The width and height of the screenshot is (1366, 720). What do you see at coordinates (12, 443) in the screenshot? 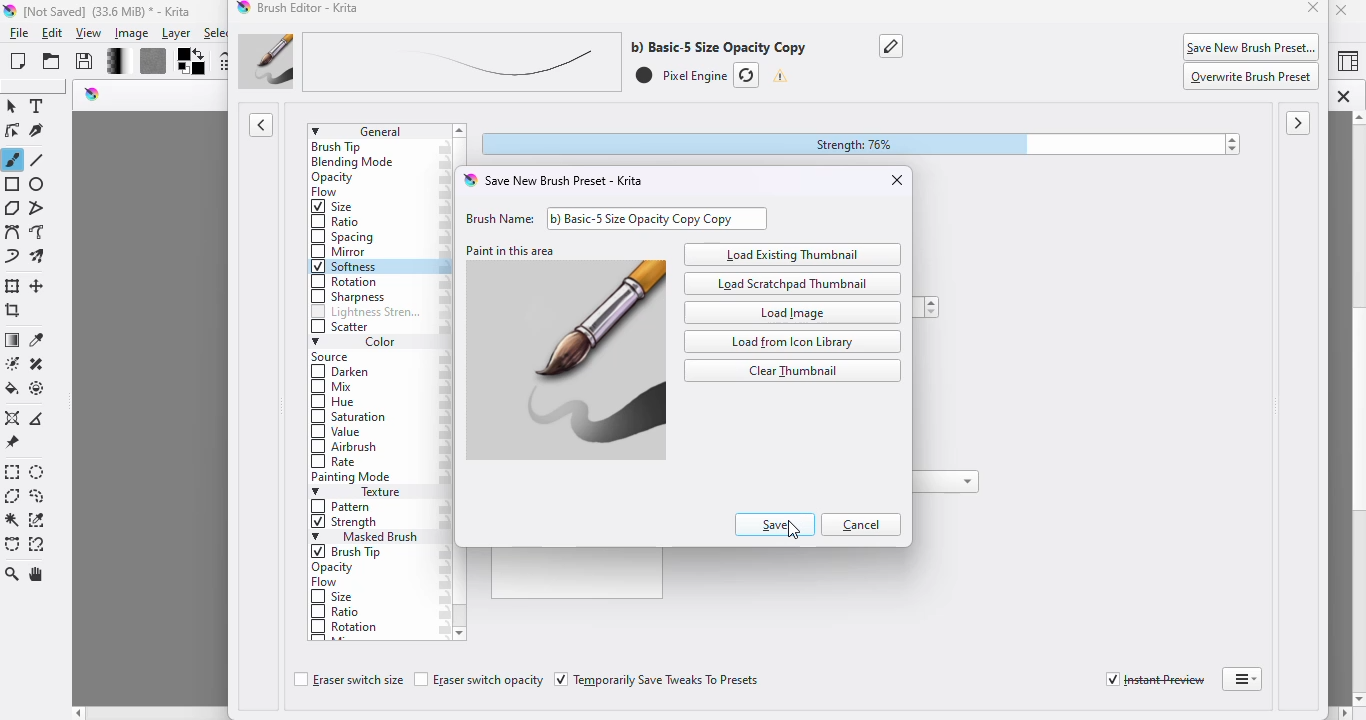
I see `reference images tool` at bounding box center [12, 443].